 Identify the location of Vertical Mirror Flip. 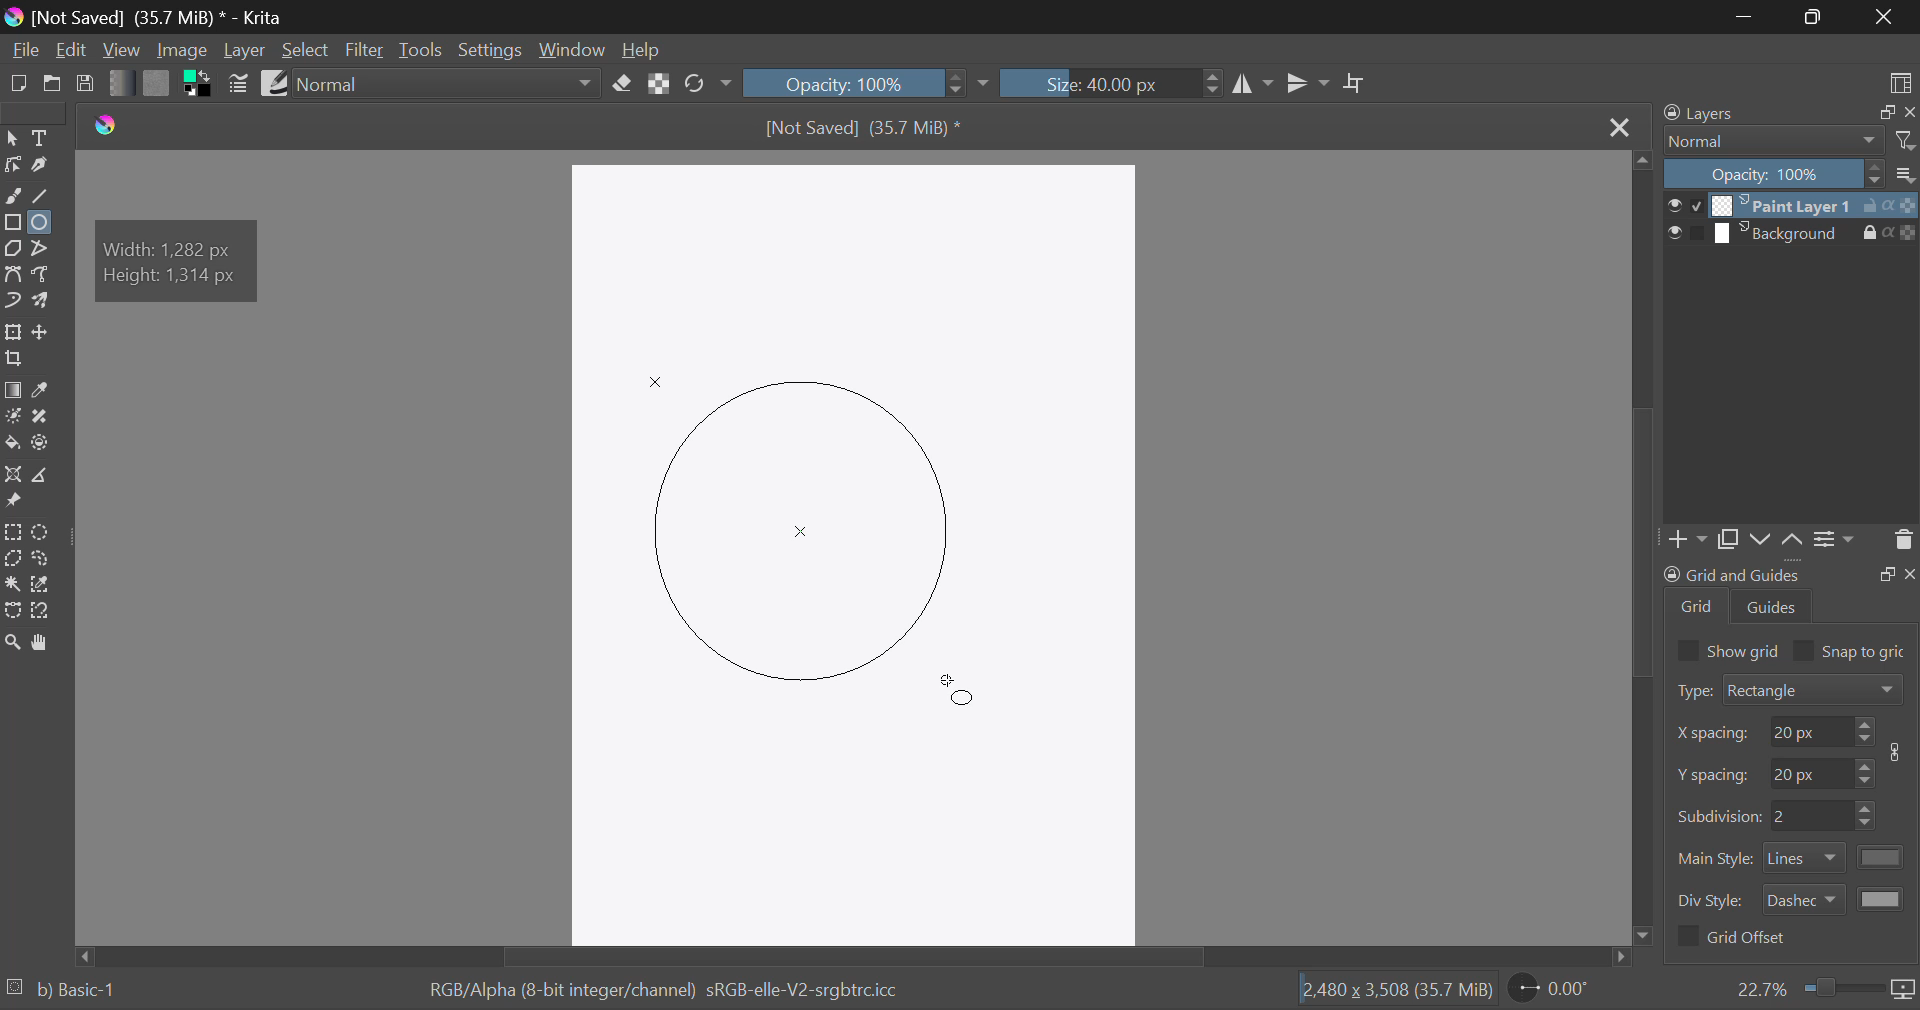
(1254, 84).